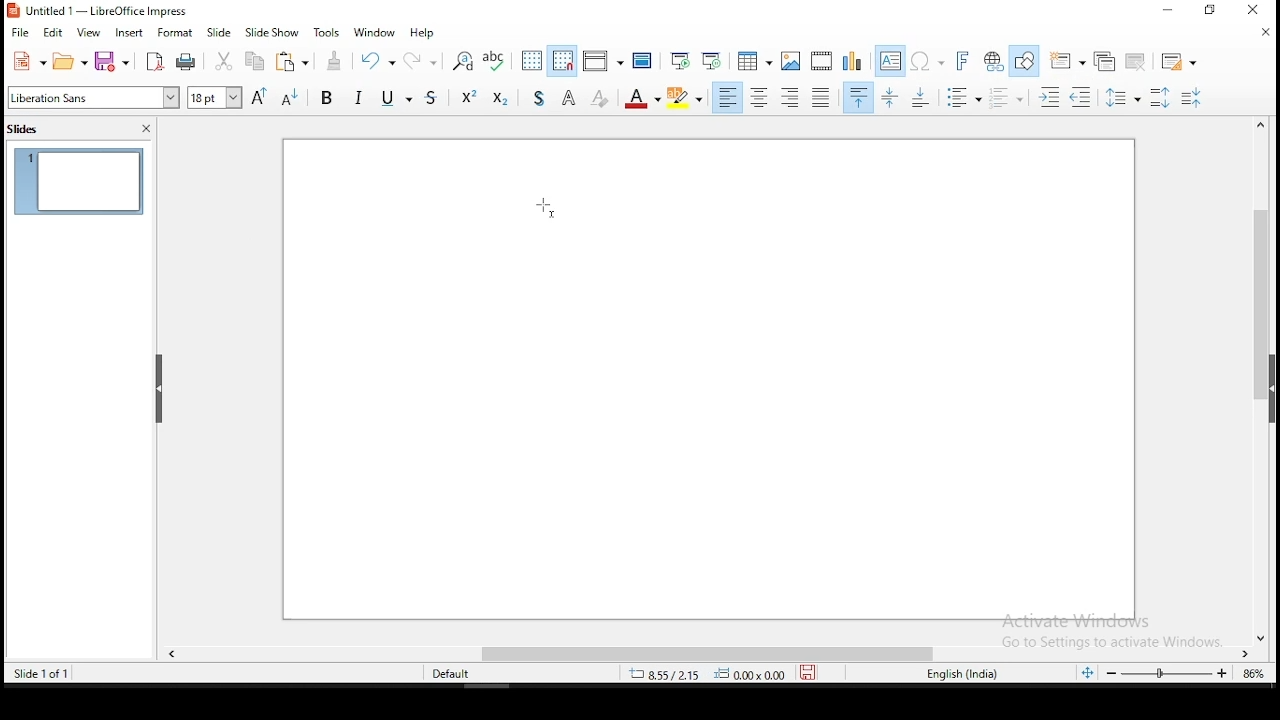  Describe the element at coordinates (1004, 98) in the screenshot. I see `toggle ordered list` at that location.